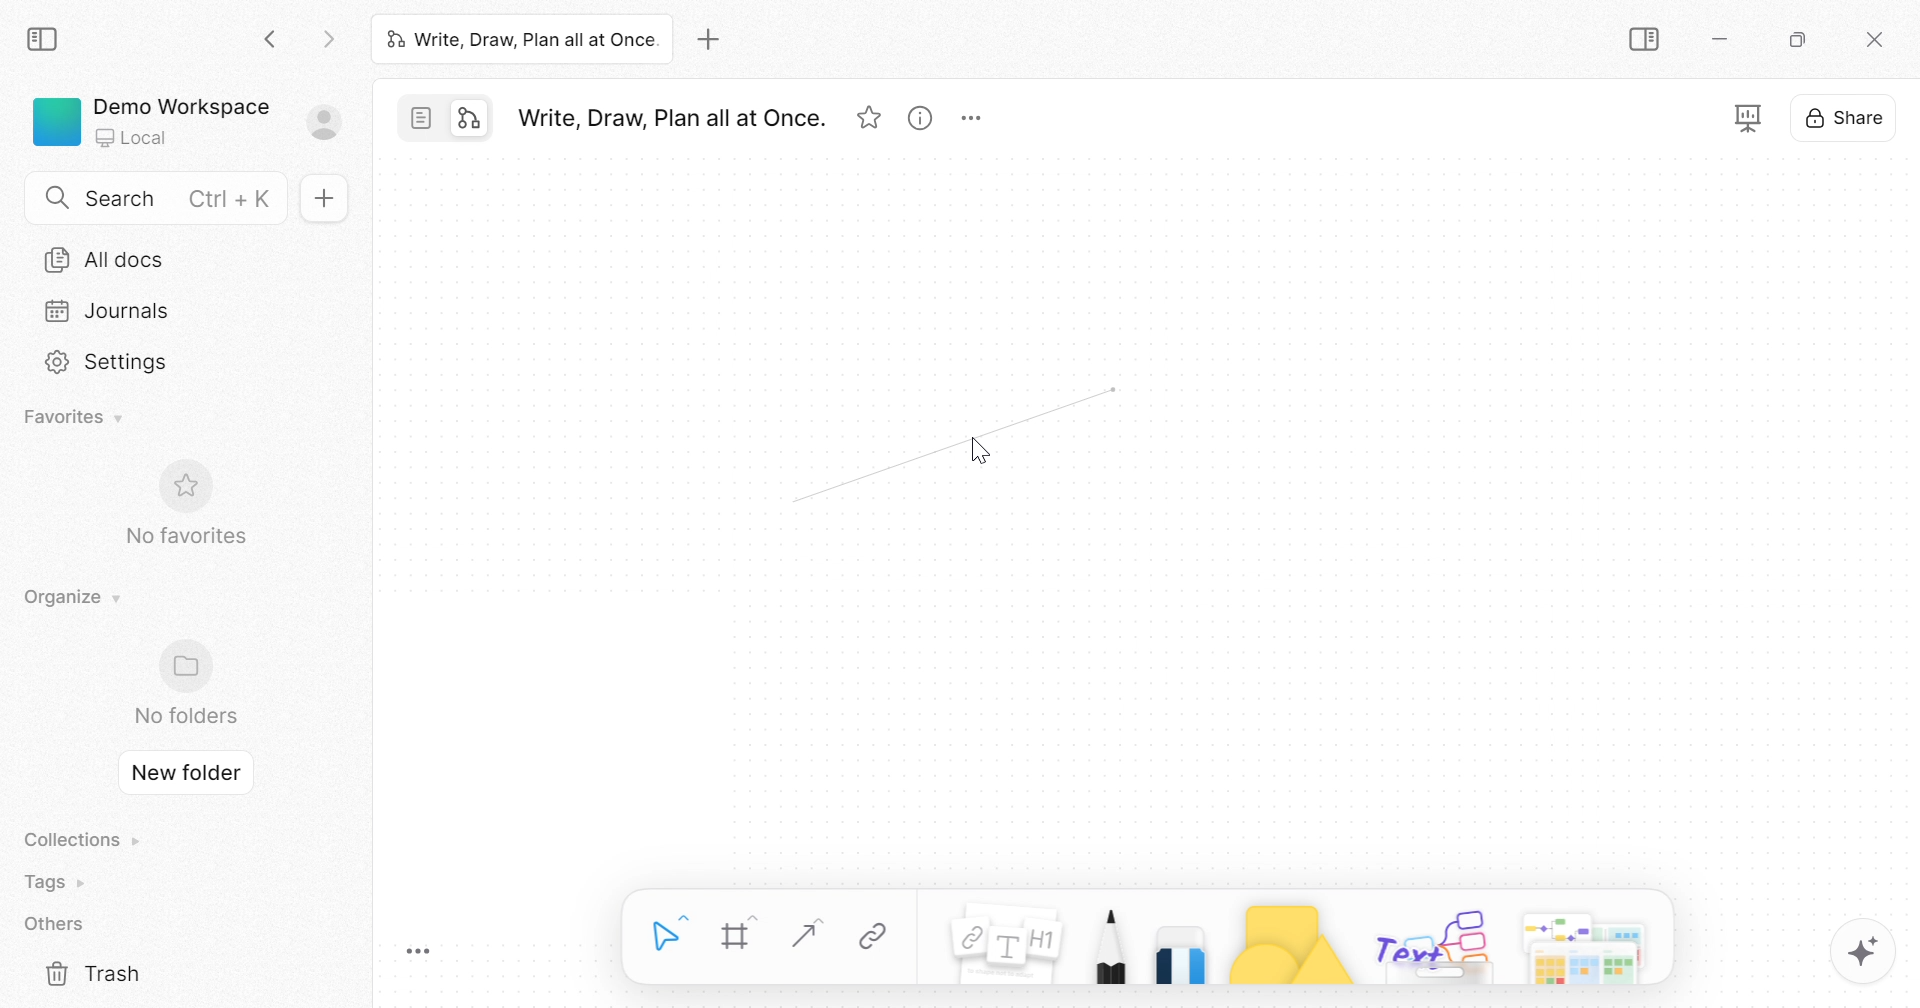  Describe the element at coordinates (919, 122) in the screenshot. I see `View info` at that location.